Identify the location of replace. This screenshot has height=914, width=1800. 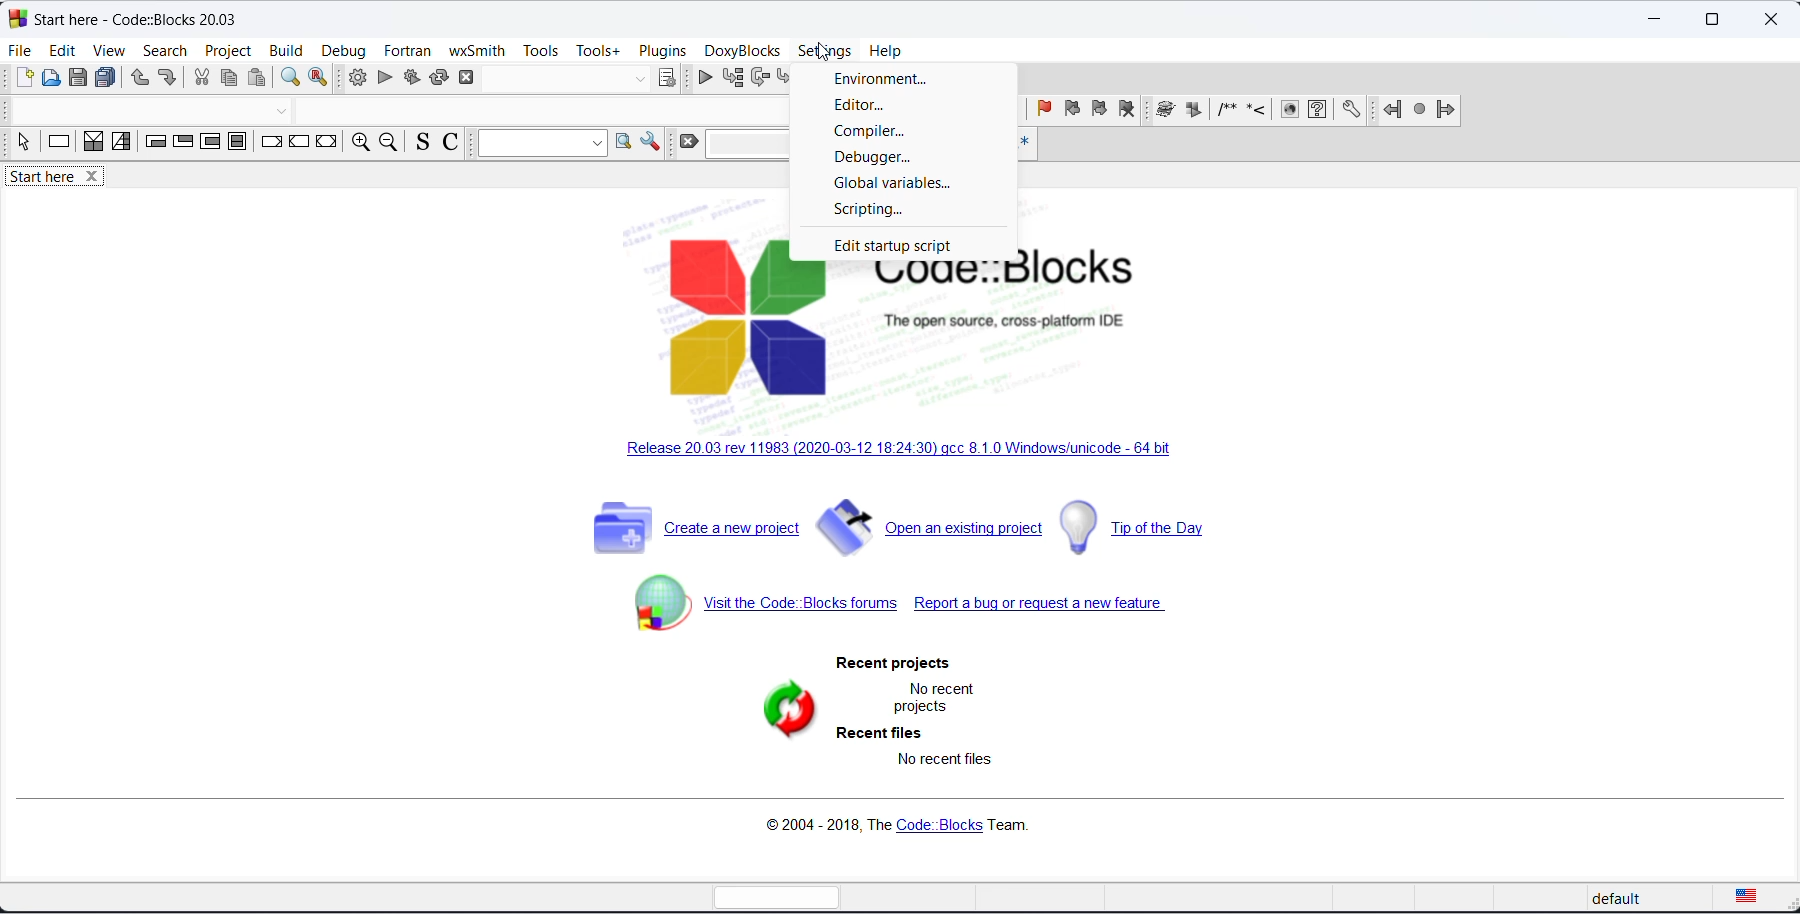
(319, 78).